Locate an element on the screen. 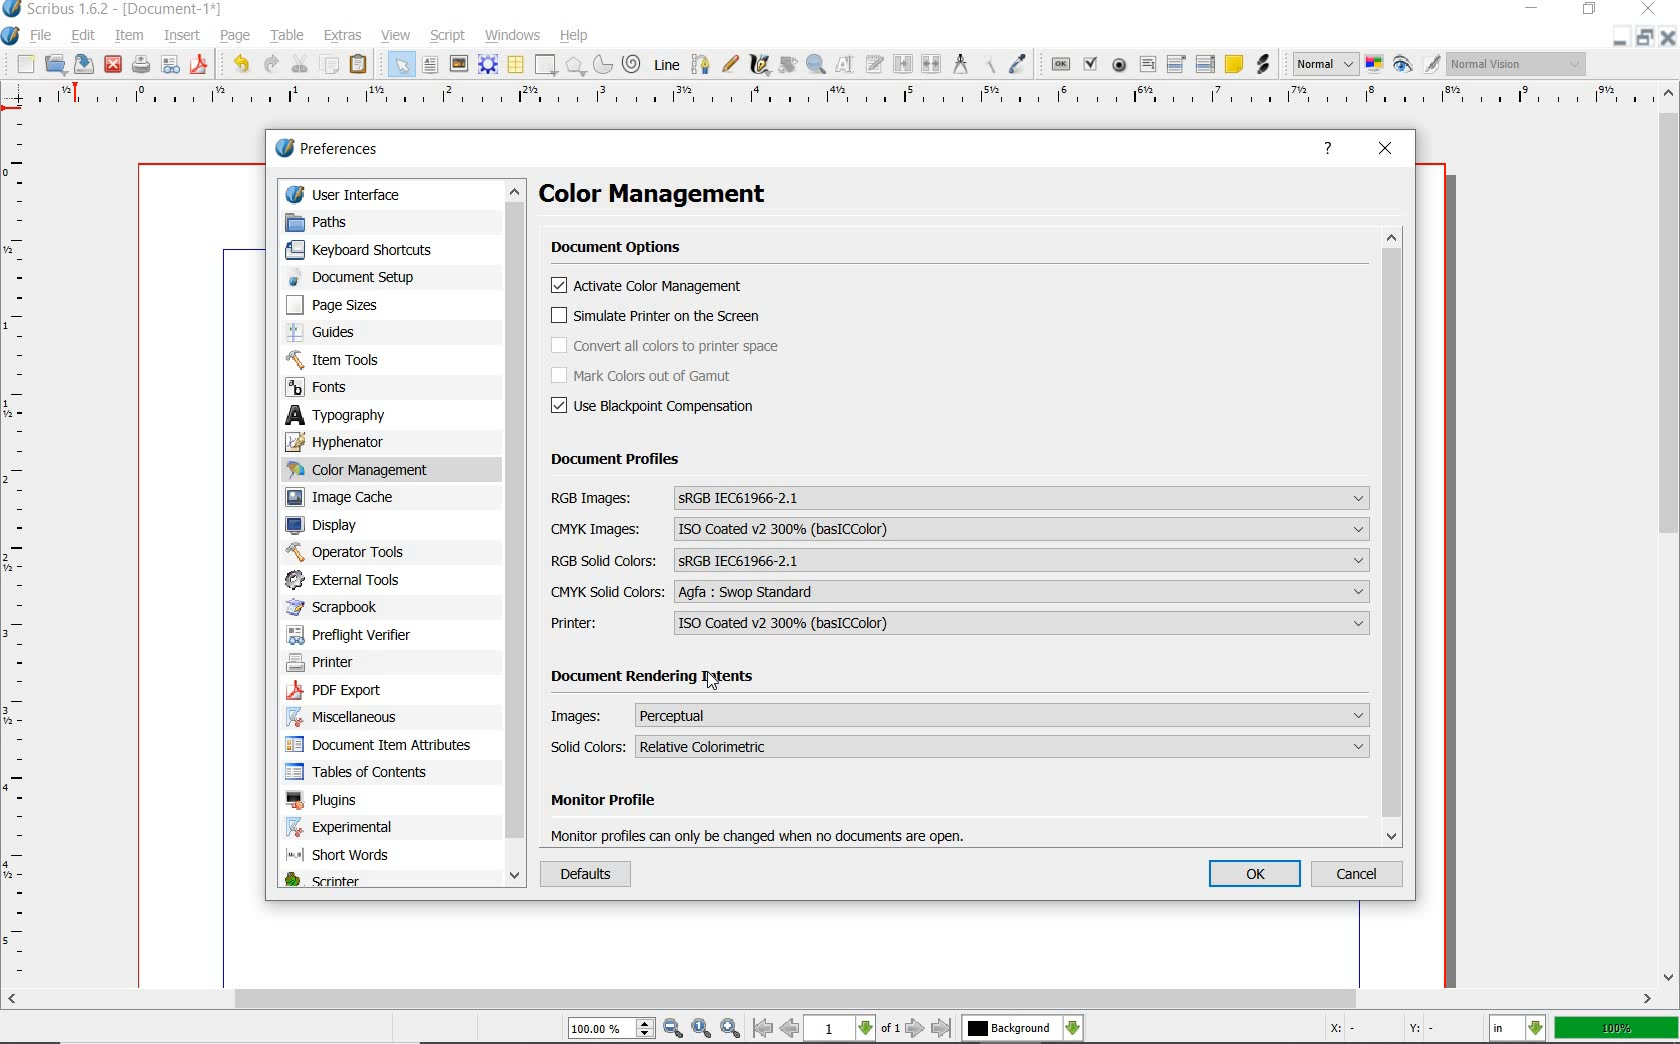  typography is located at coordinates (374, 416).